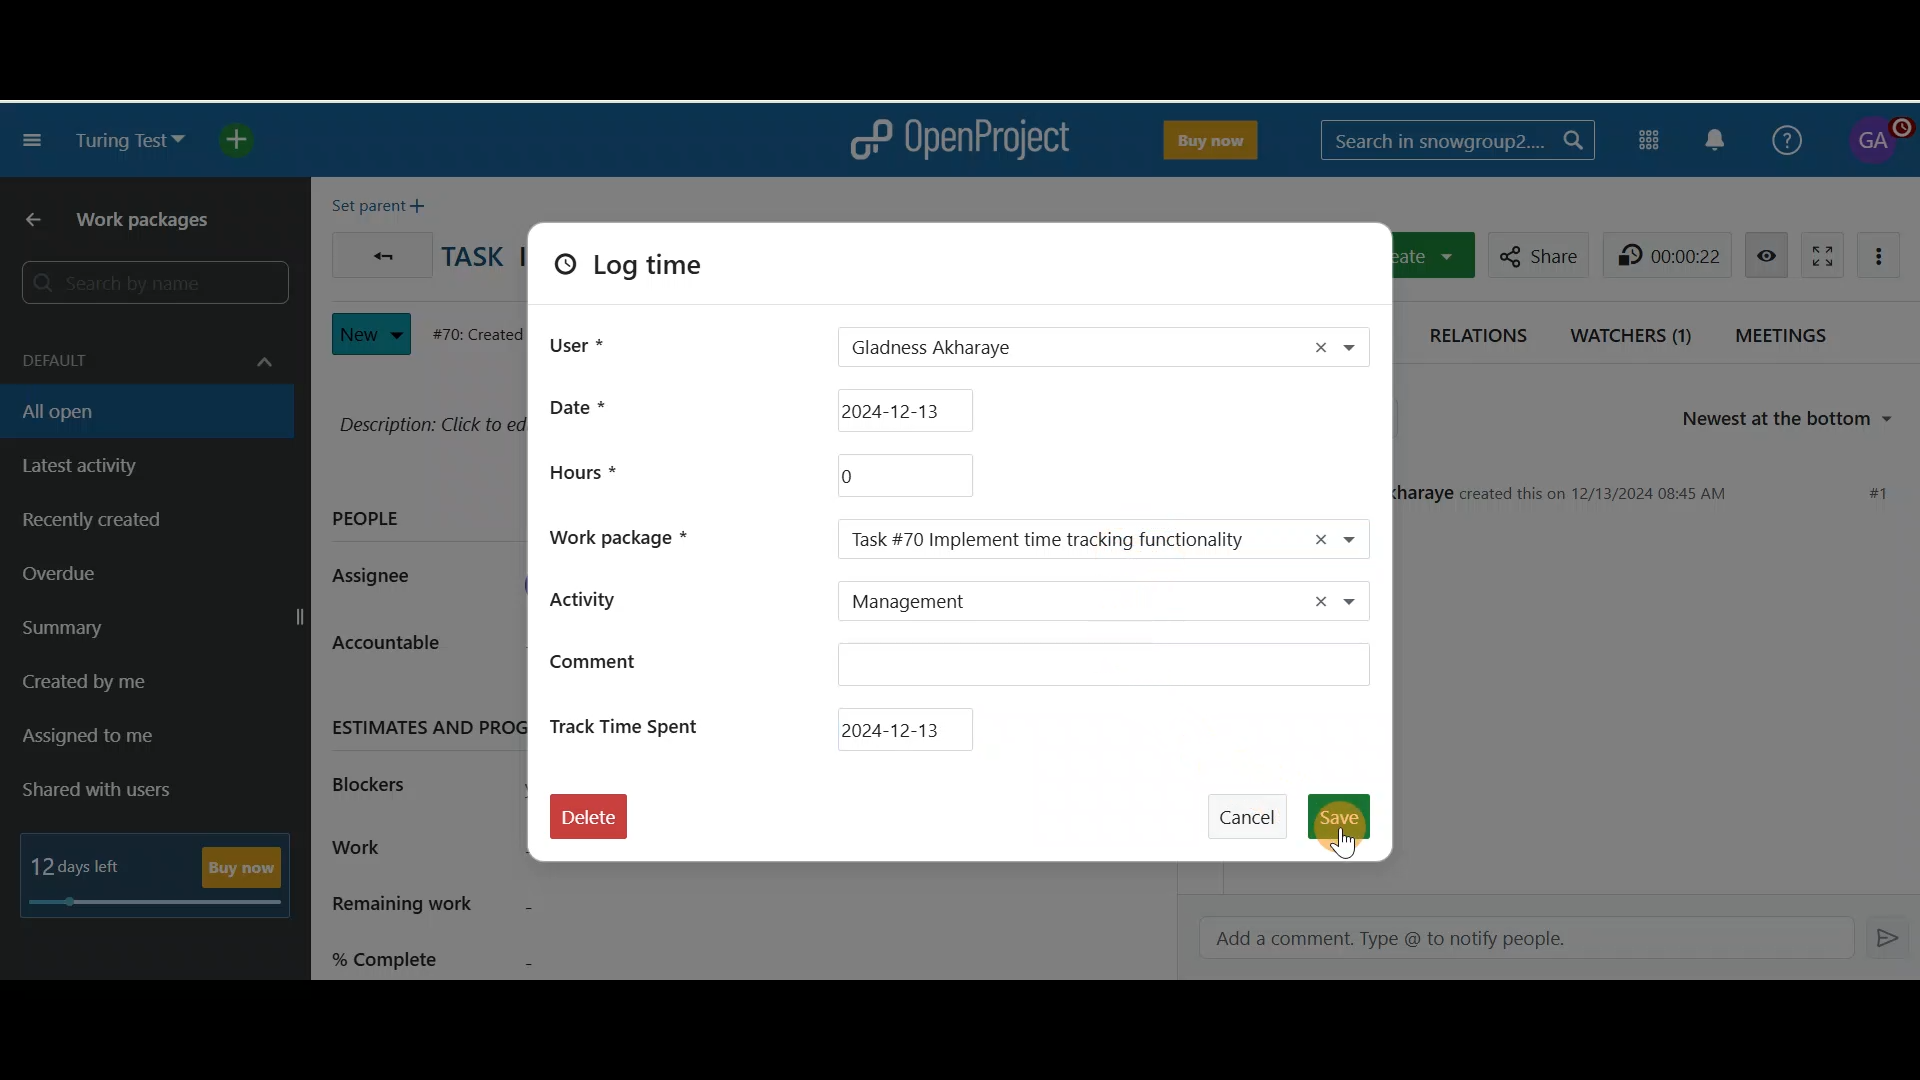  What do you see at coordinates (384, 201) in the screenshot?
I see `Set parent +` at bounding box center [384, 201].